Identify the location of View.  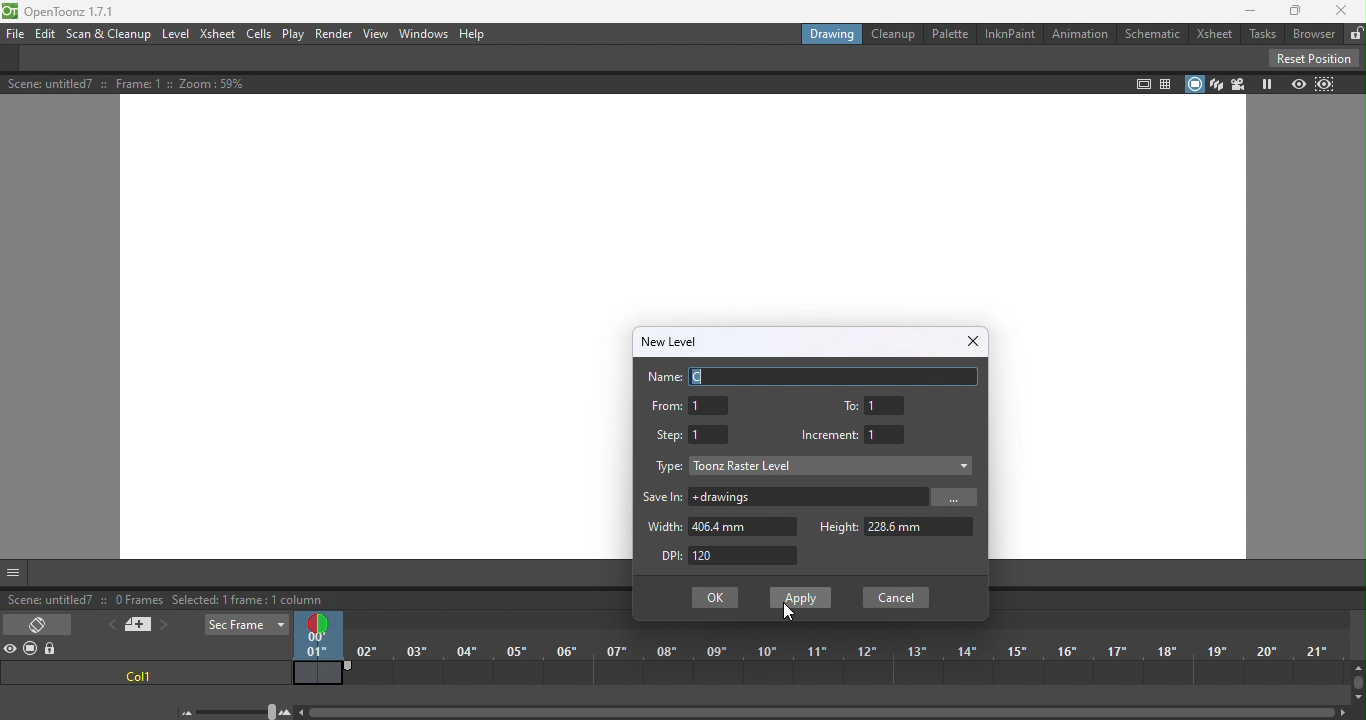
(377, 35).